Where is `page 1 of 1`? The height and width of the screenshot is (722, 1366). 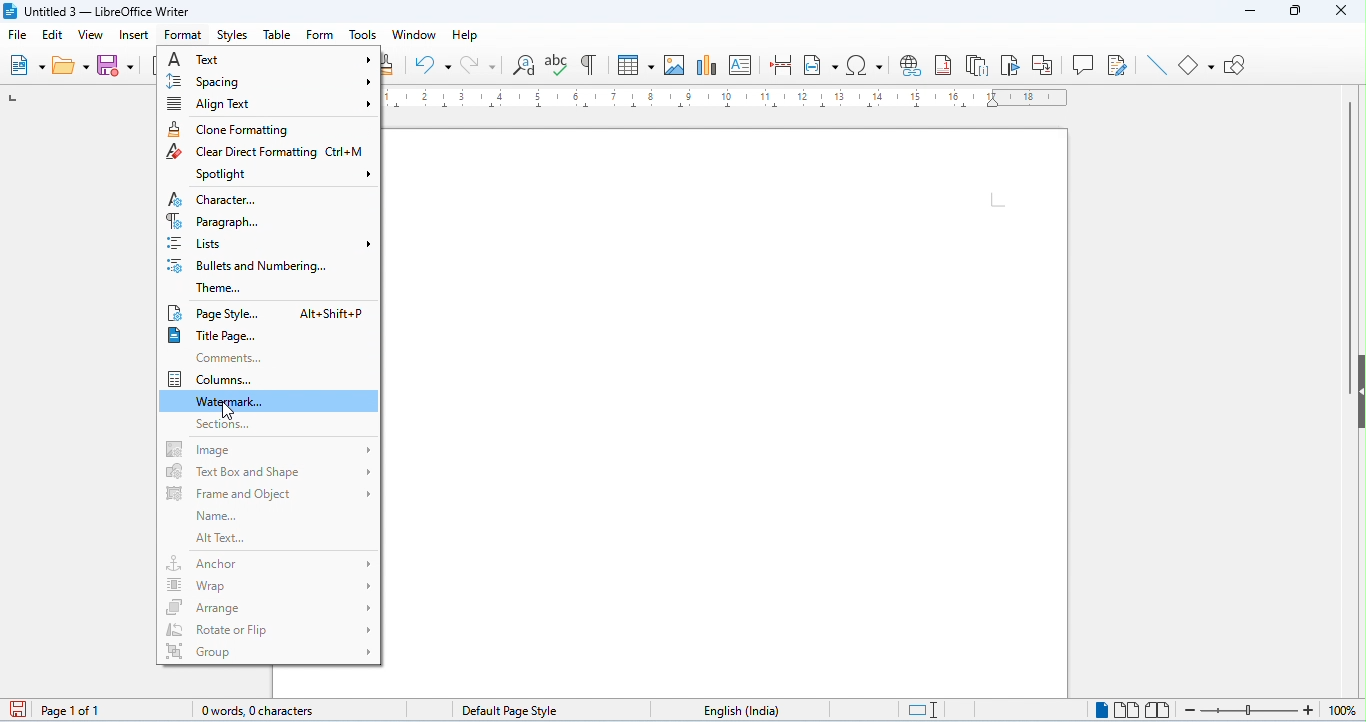 page 1 of 1 is located at coordinates (73, 711).